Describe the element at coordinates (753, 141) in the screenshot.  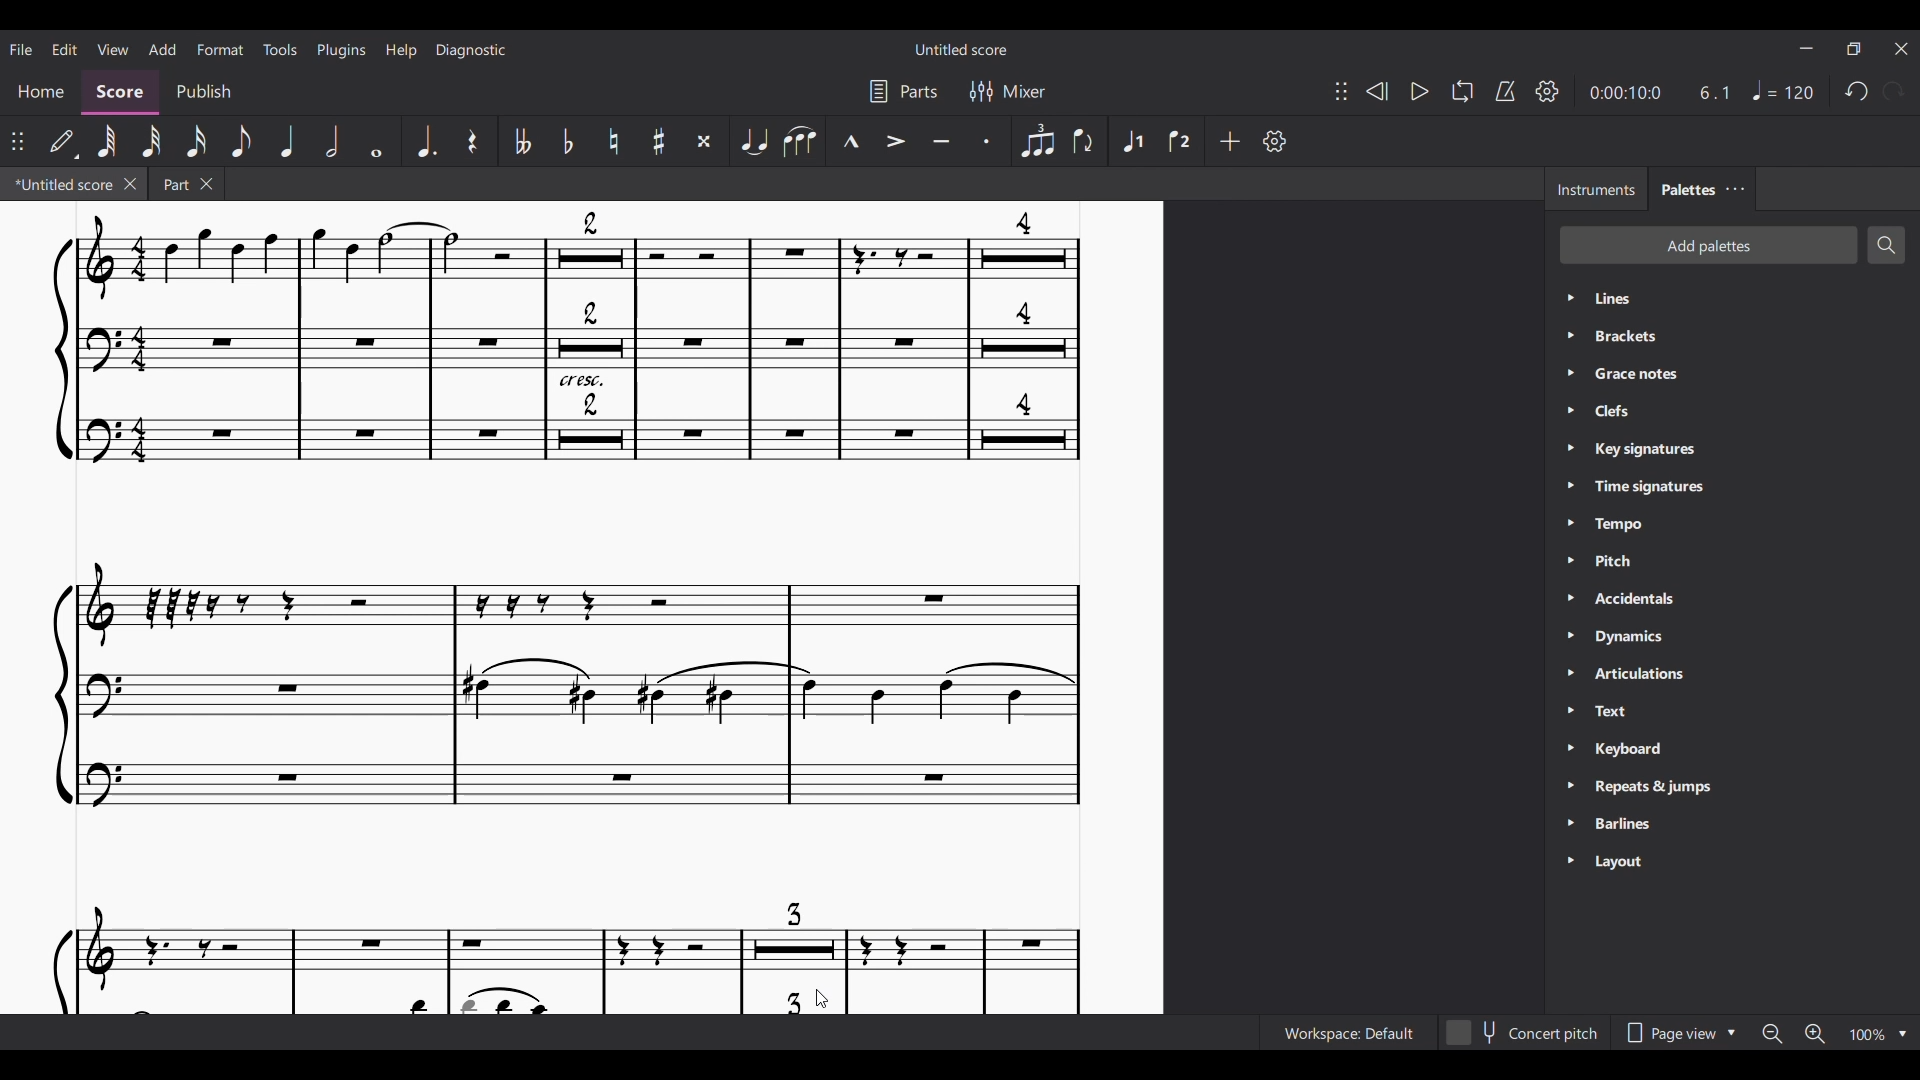
I see `Tie` at that location.